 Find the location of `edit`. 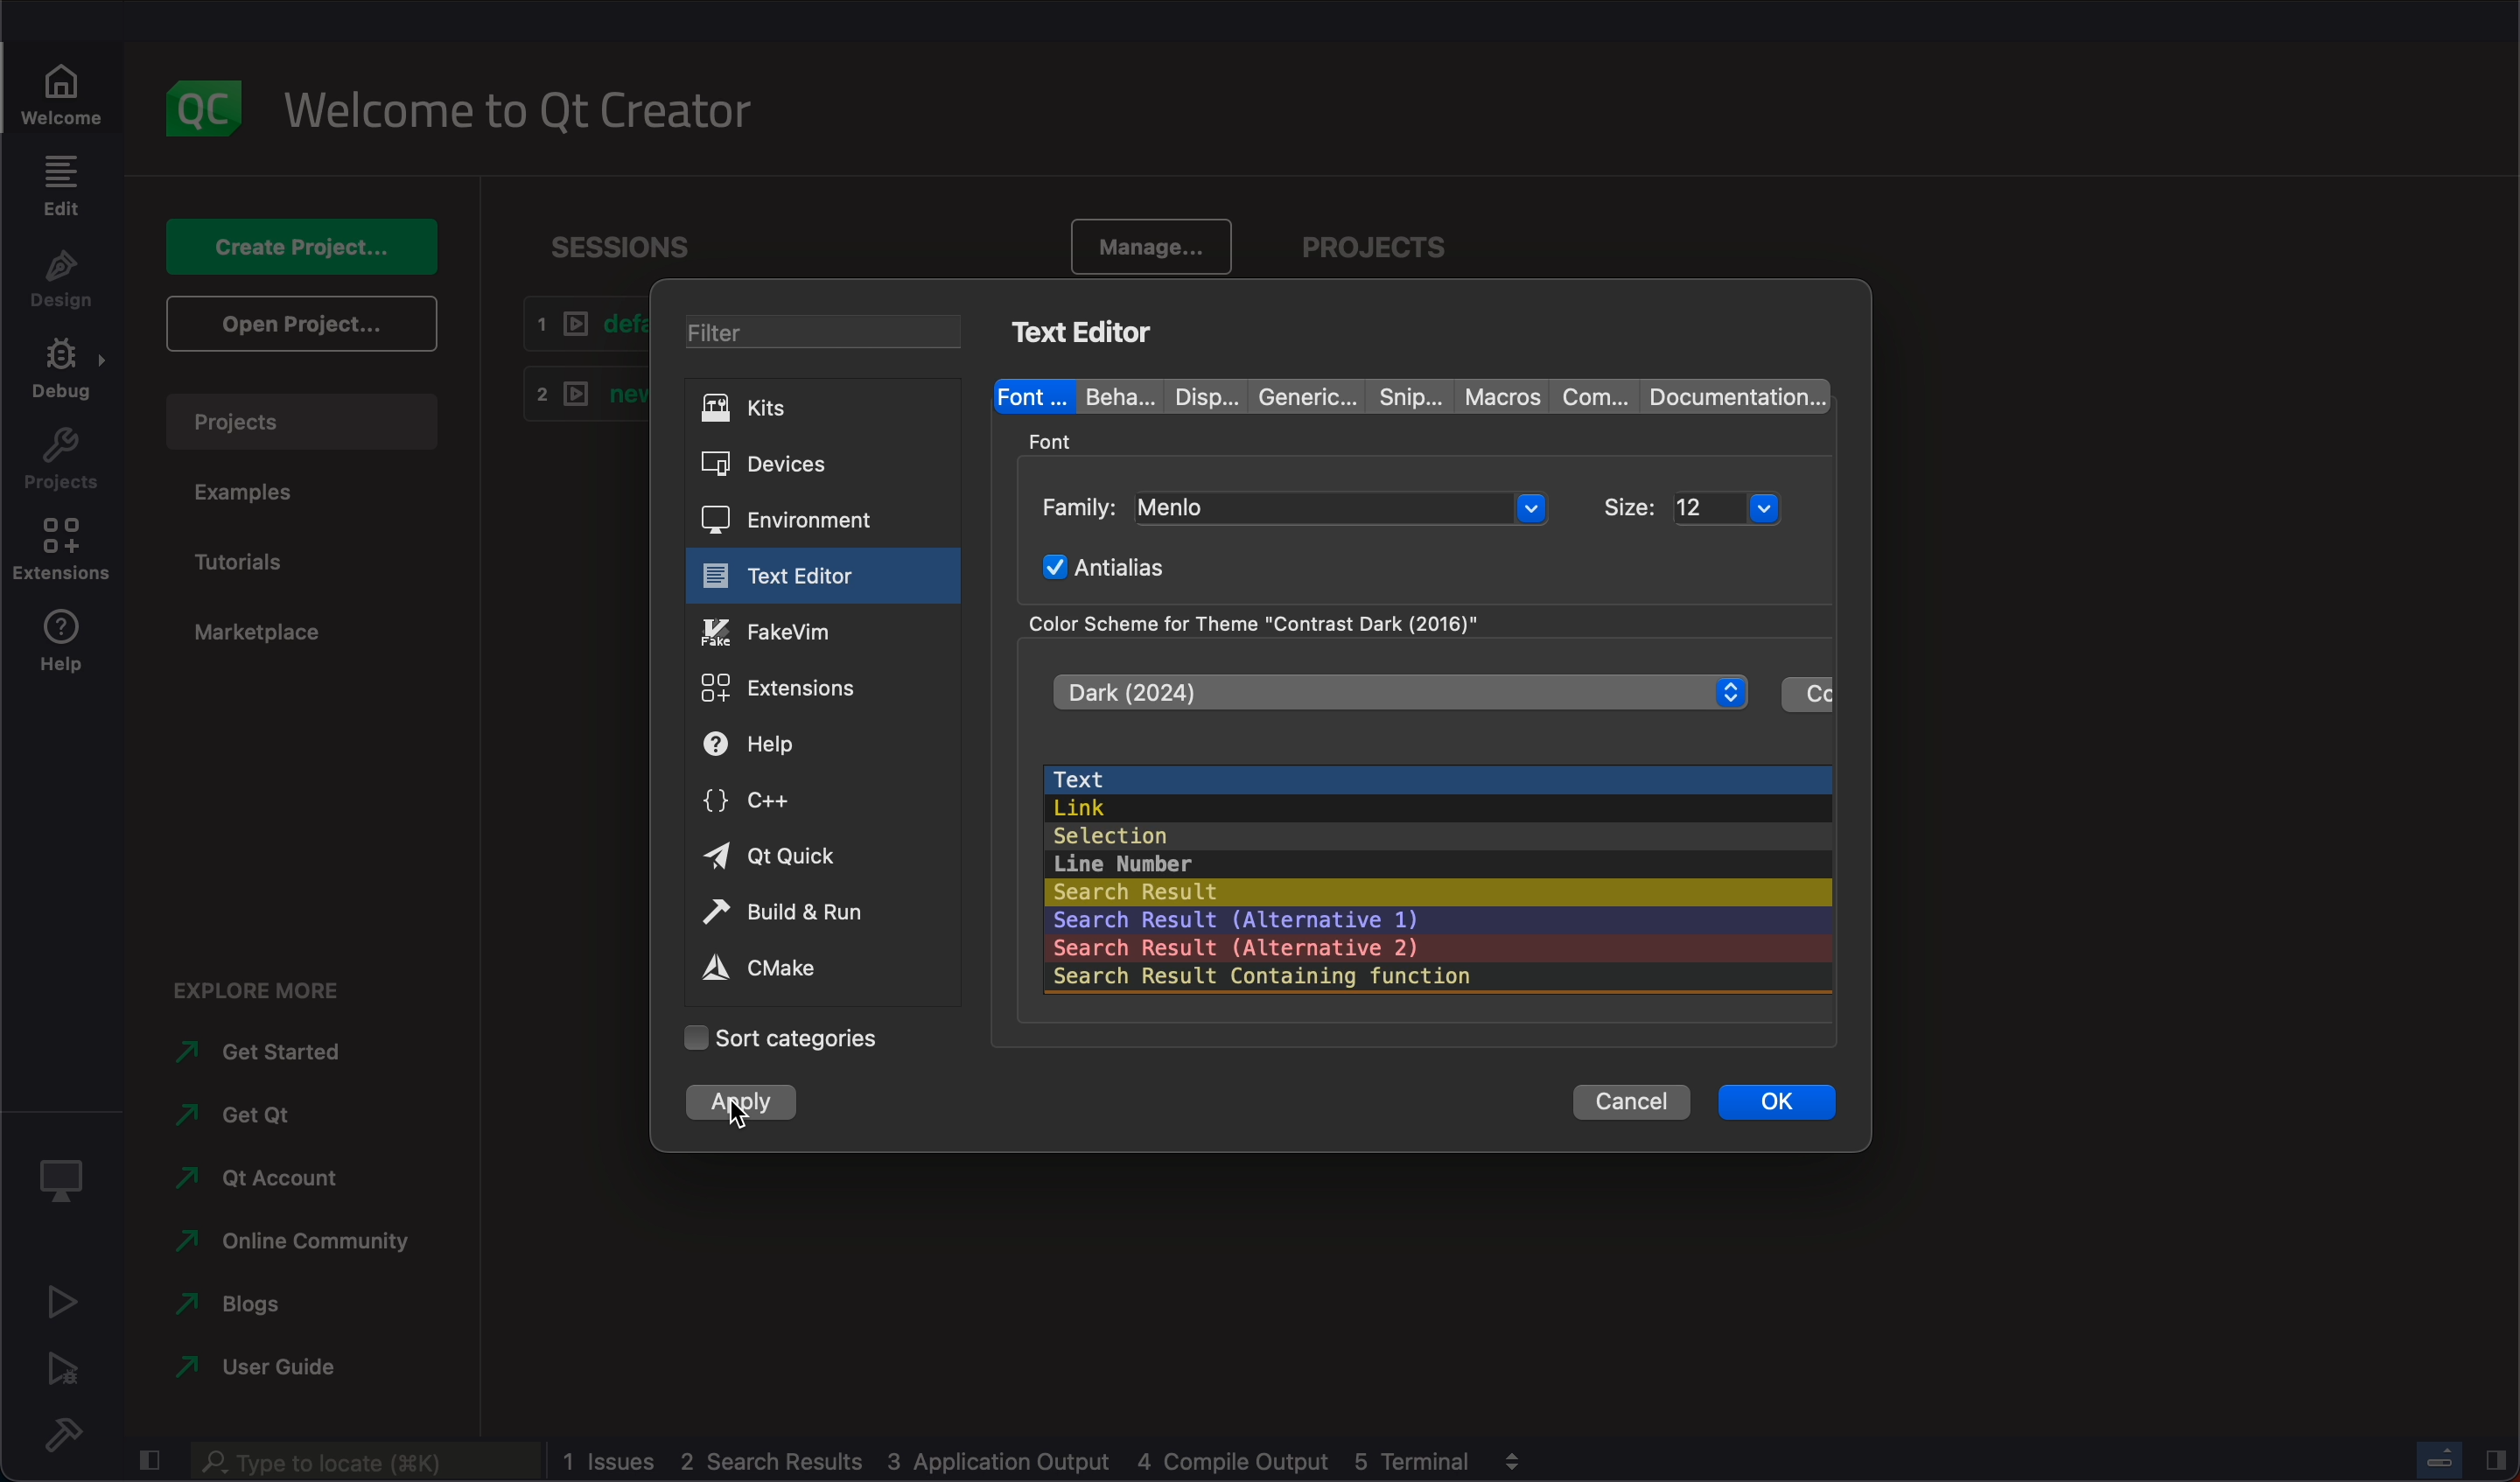

edit is located at coordinates (60, 187).